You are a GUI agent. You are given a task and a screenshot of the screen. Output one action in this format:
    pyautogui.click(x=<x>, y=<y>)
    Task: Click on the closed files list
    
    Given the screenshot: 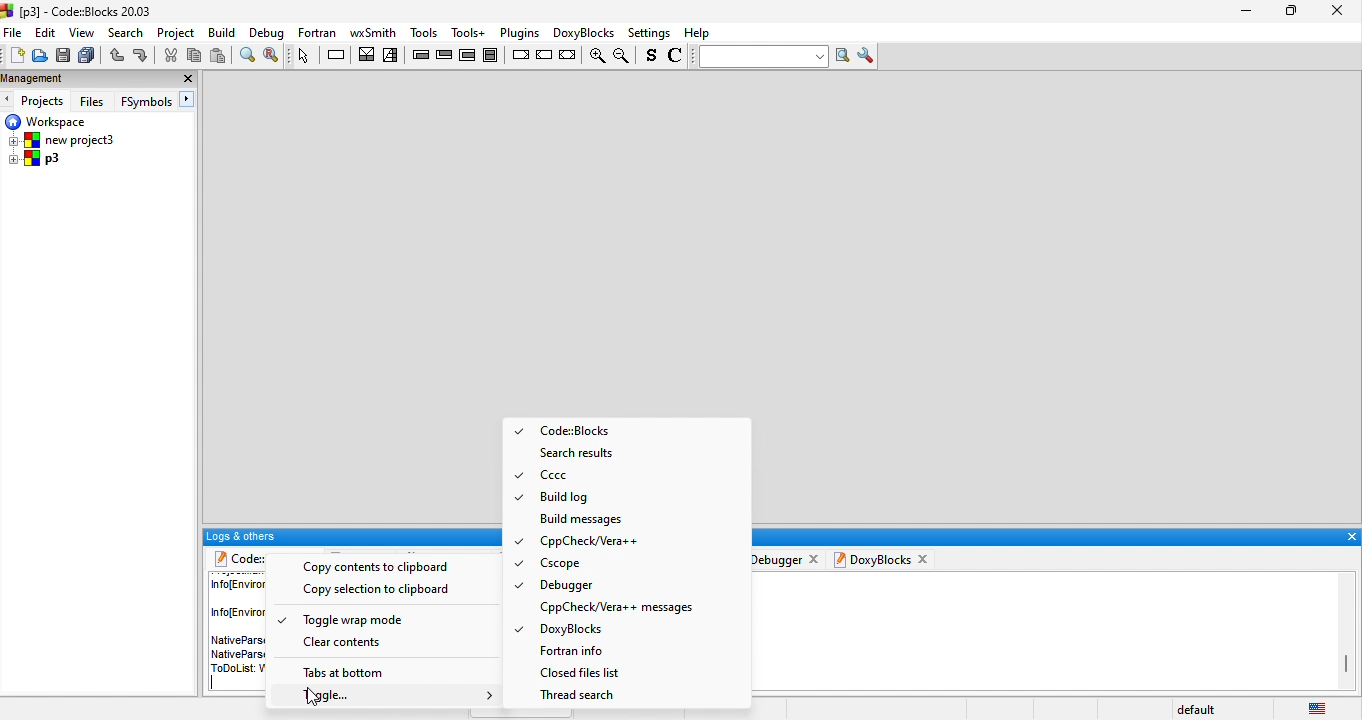 What is the action you would take?
    pyautogui.click(x=598, y=672)
    